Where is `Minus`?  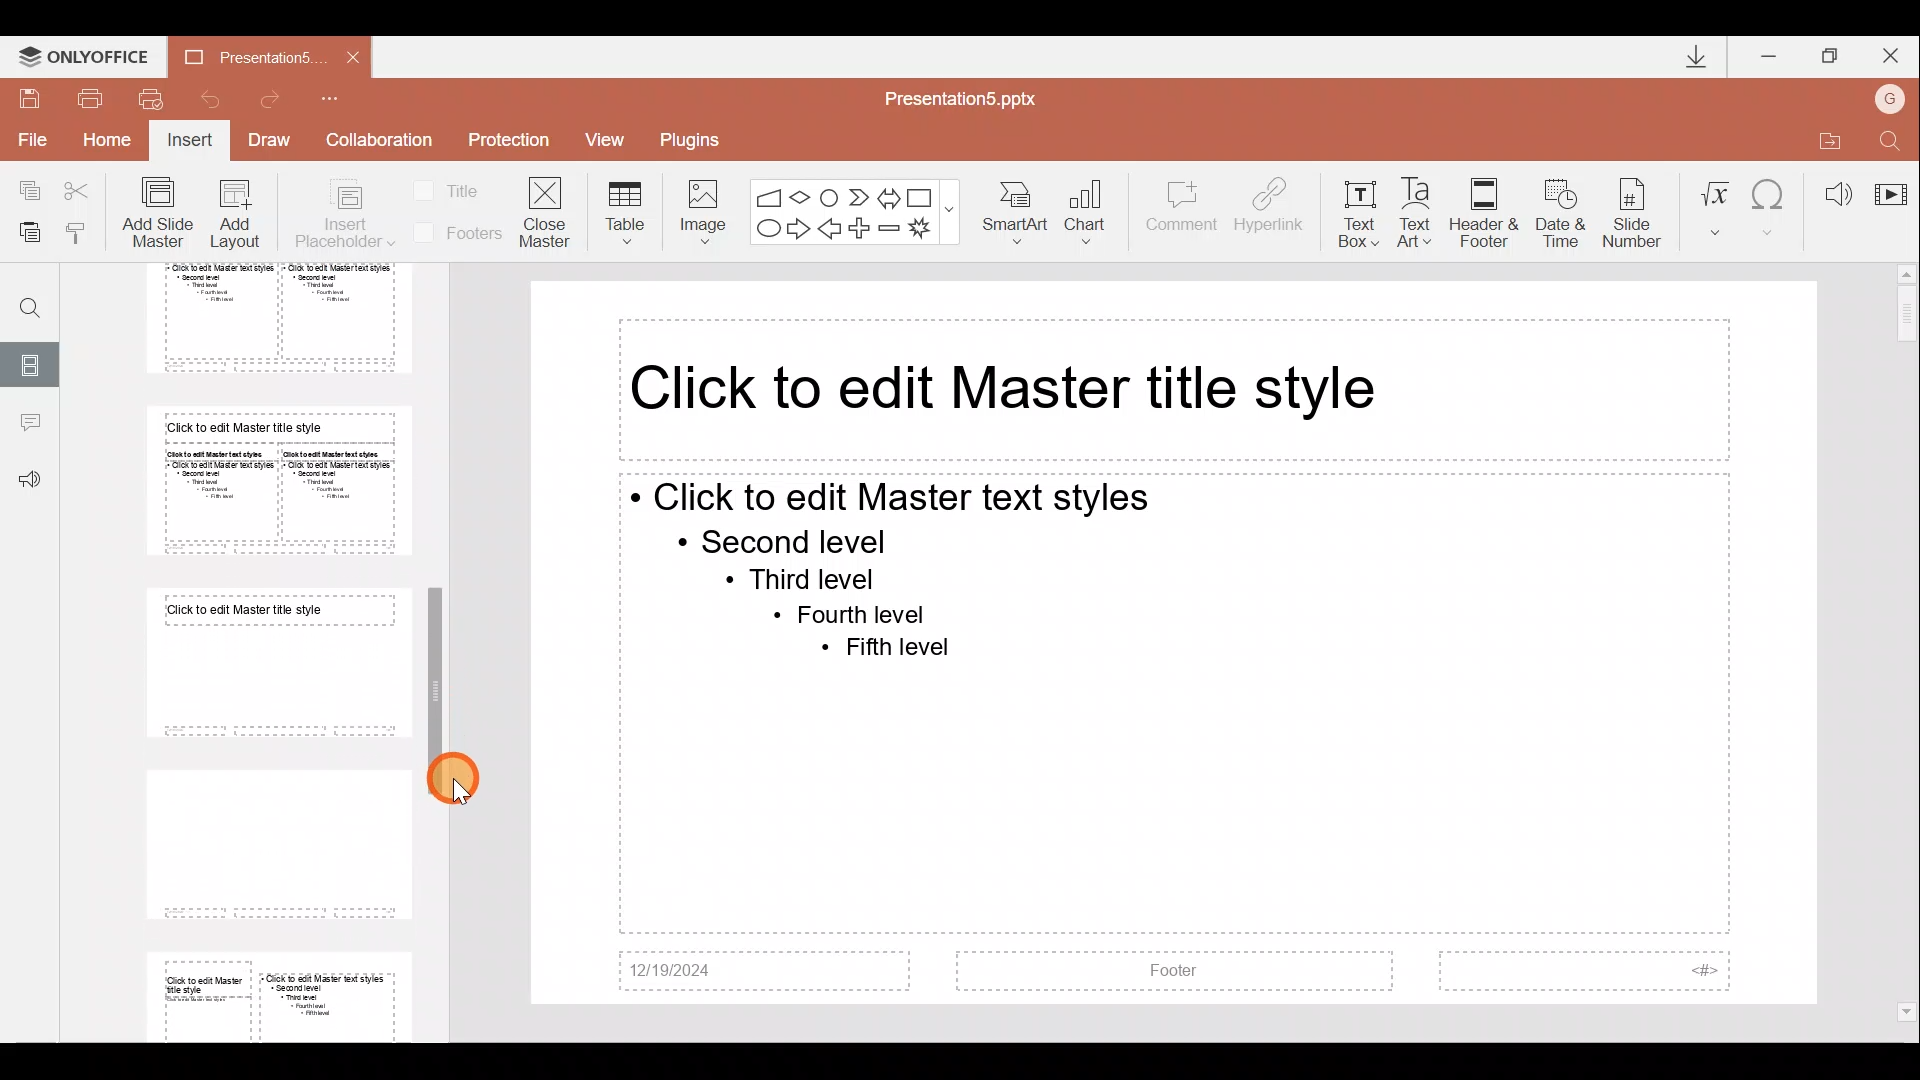
Minus is located at coordinates (890, 228).